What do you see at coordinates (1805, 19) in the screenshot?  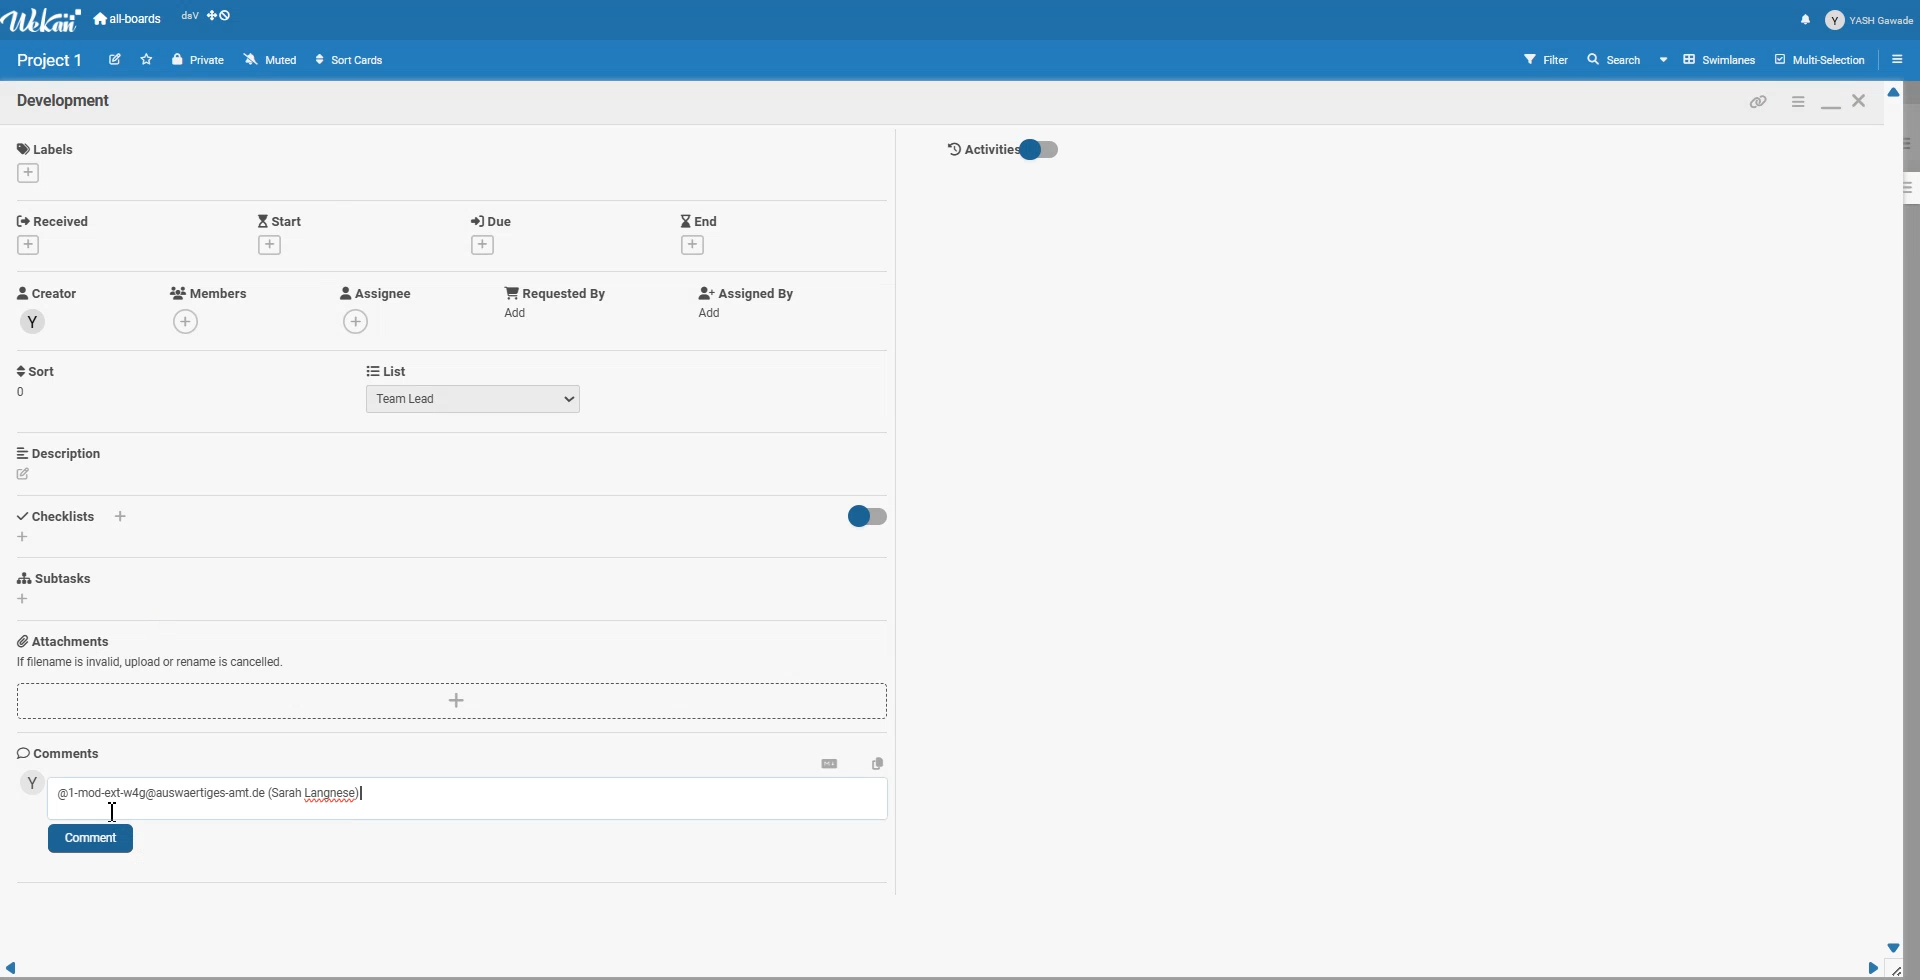 I see `Notification` at bounding box center [1805, 19].